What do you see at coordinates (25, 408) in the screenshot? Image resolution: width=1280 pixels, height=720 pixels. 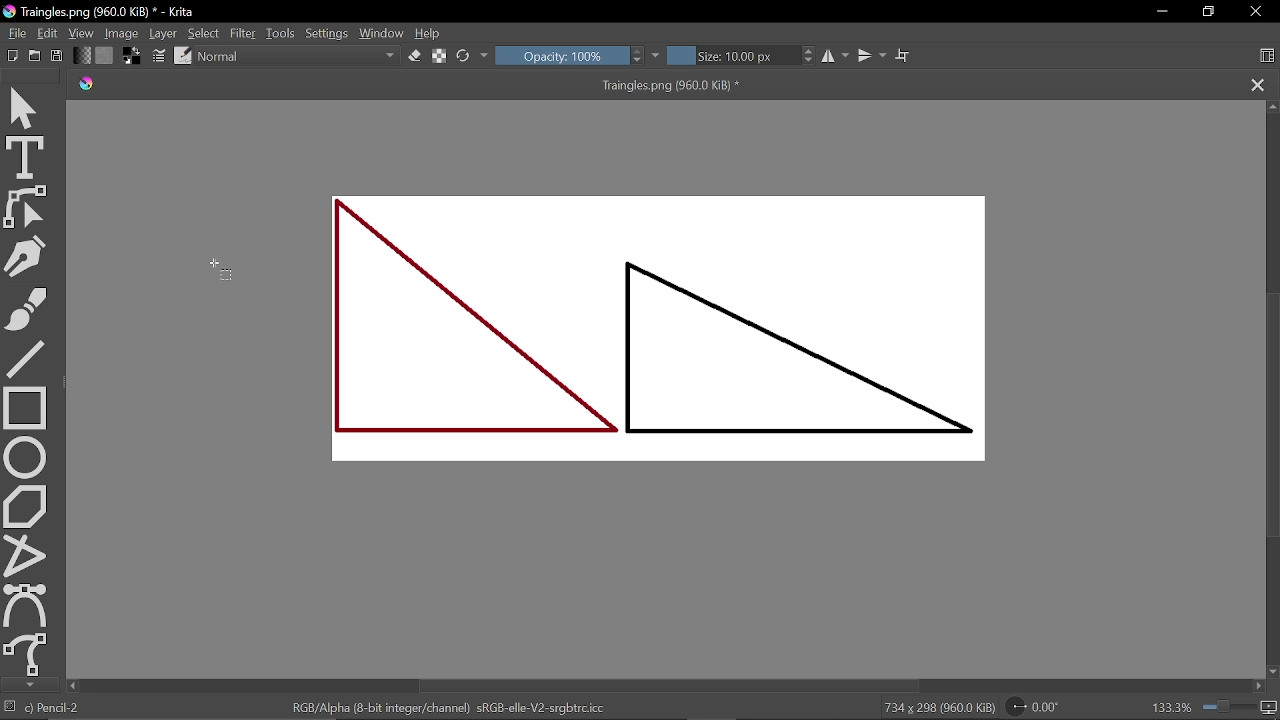 I see `rectangle tool` at bounding box center [25, 408].